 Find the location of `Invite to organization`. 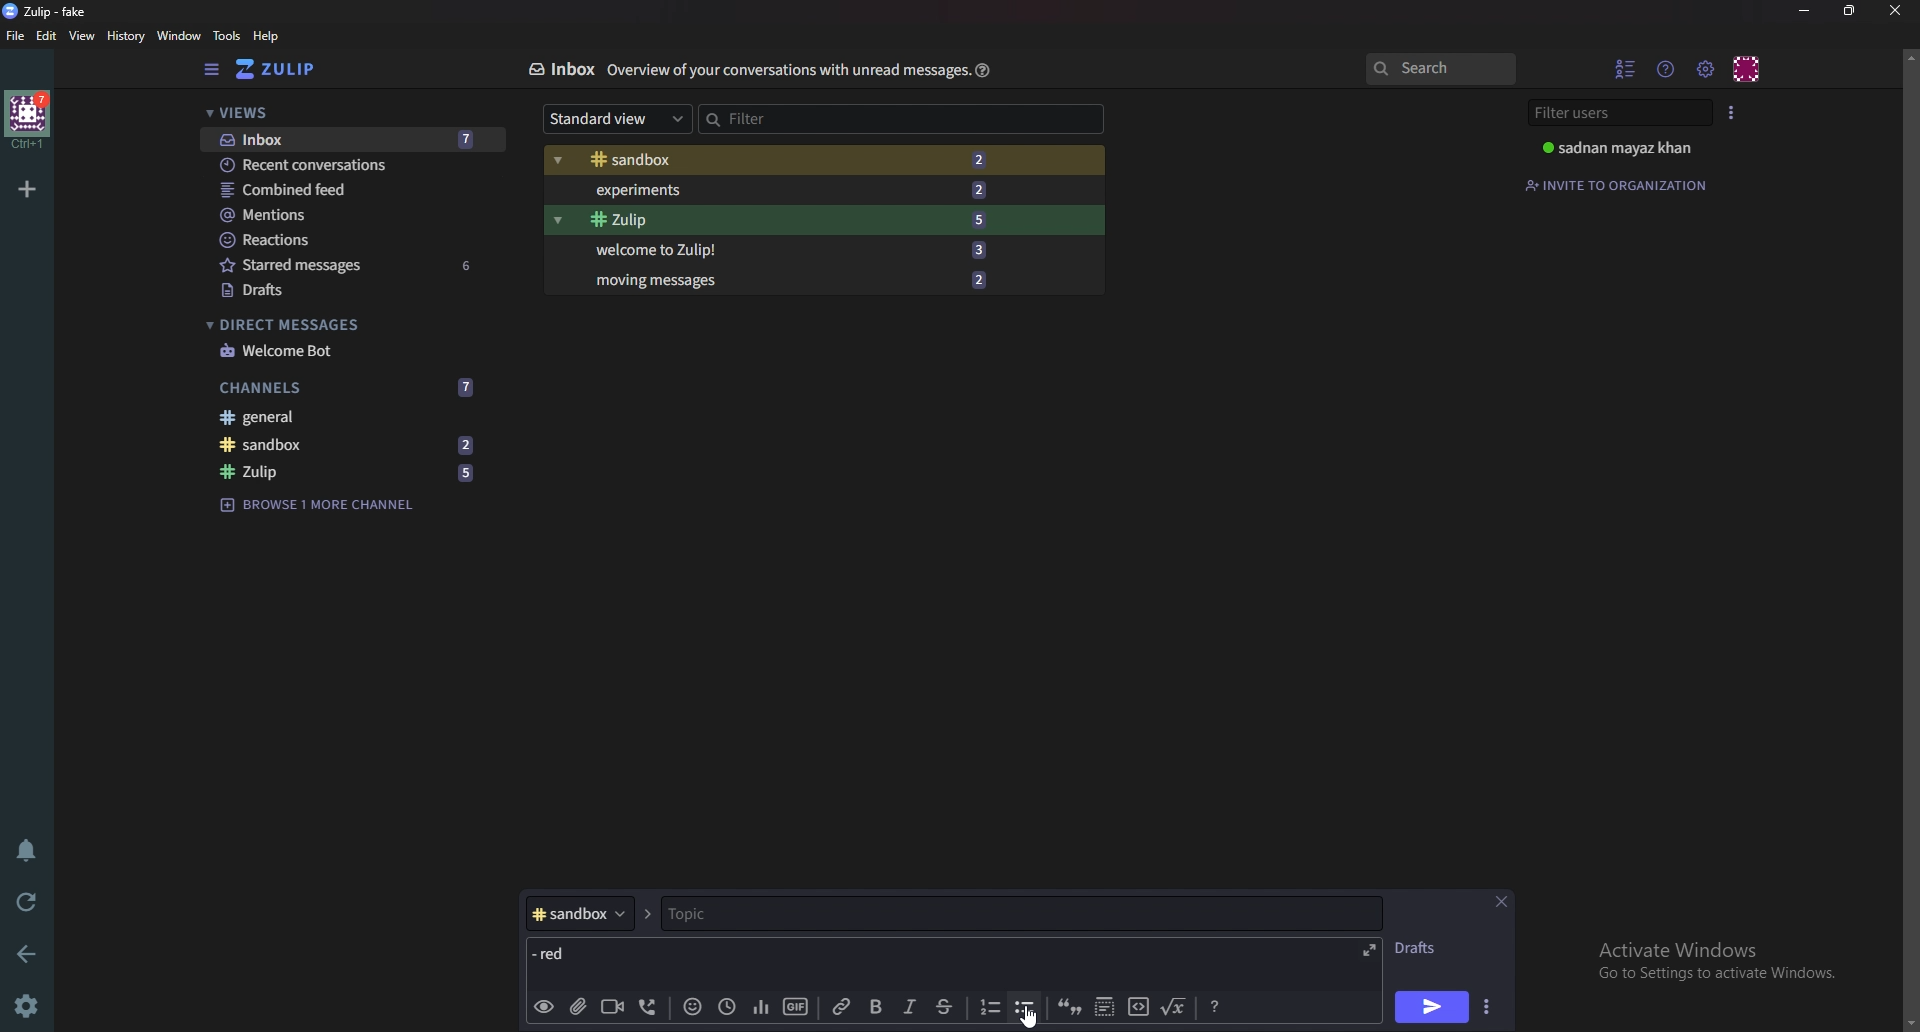

Invite to organization is located at coordinates (1619, 185).